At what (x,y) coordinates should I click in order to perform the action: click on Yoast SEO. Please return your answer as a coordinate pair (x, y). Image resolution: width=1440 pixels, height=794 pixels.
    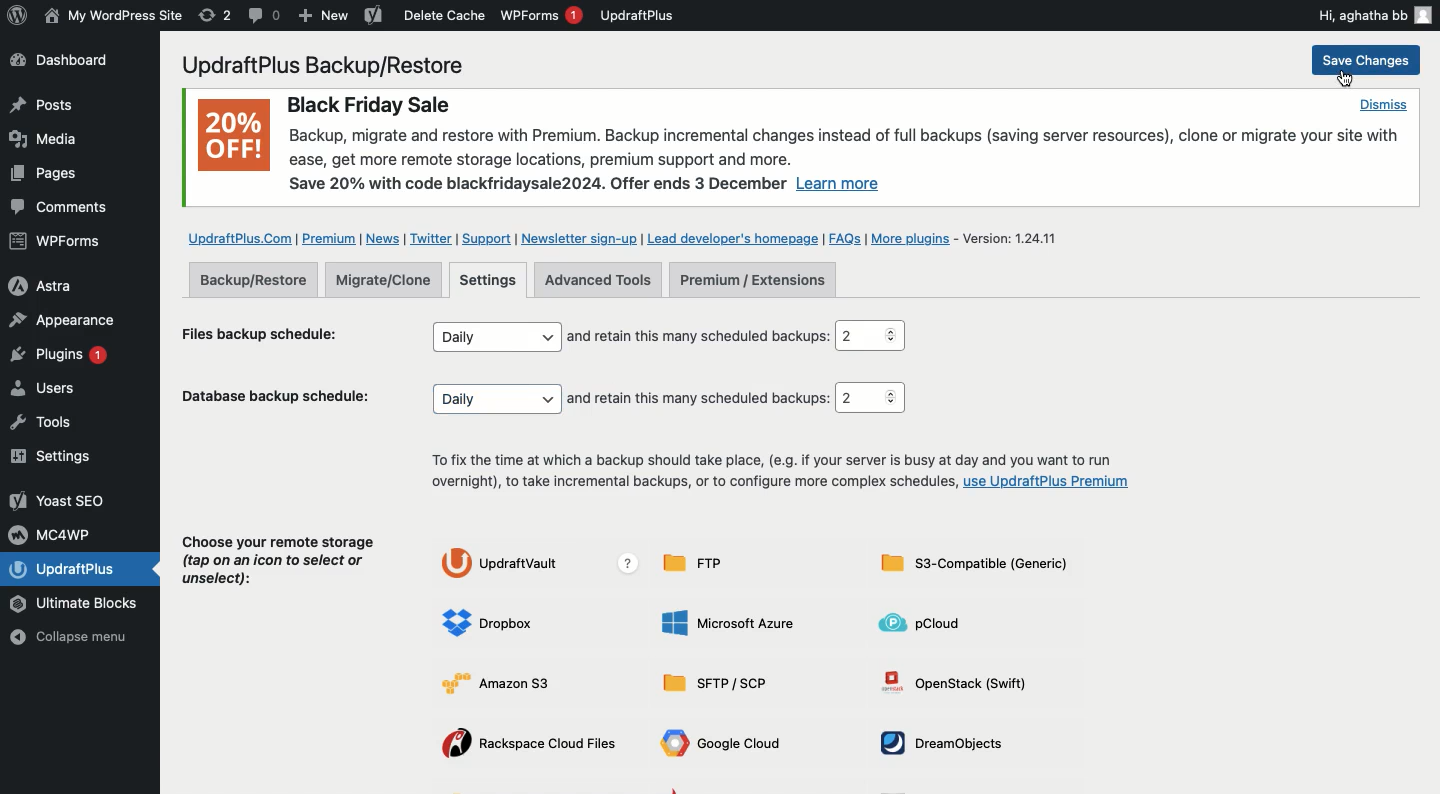
    Looking at the image, I should click on (60, 500).